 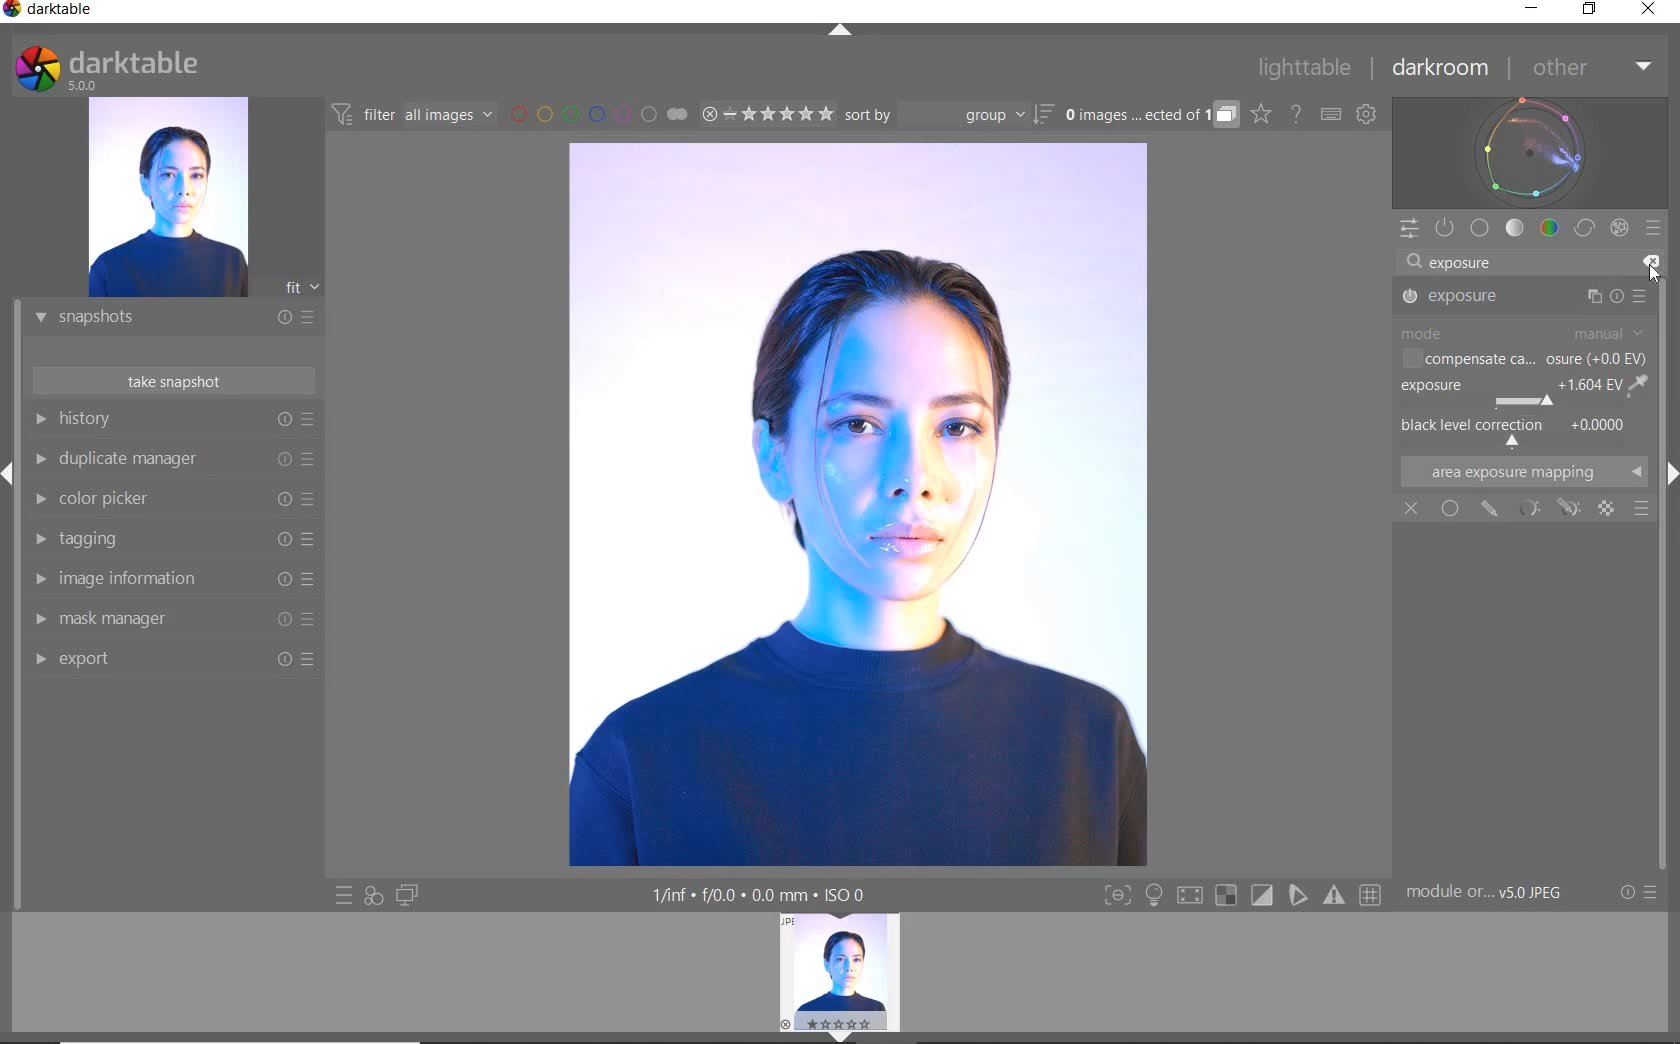 What do you see at coordinates (1523, 361) in the screenshot?
I see `COMPENSATE CA..OSURE` at bounding box center [1523, 361].